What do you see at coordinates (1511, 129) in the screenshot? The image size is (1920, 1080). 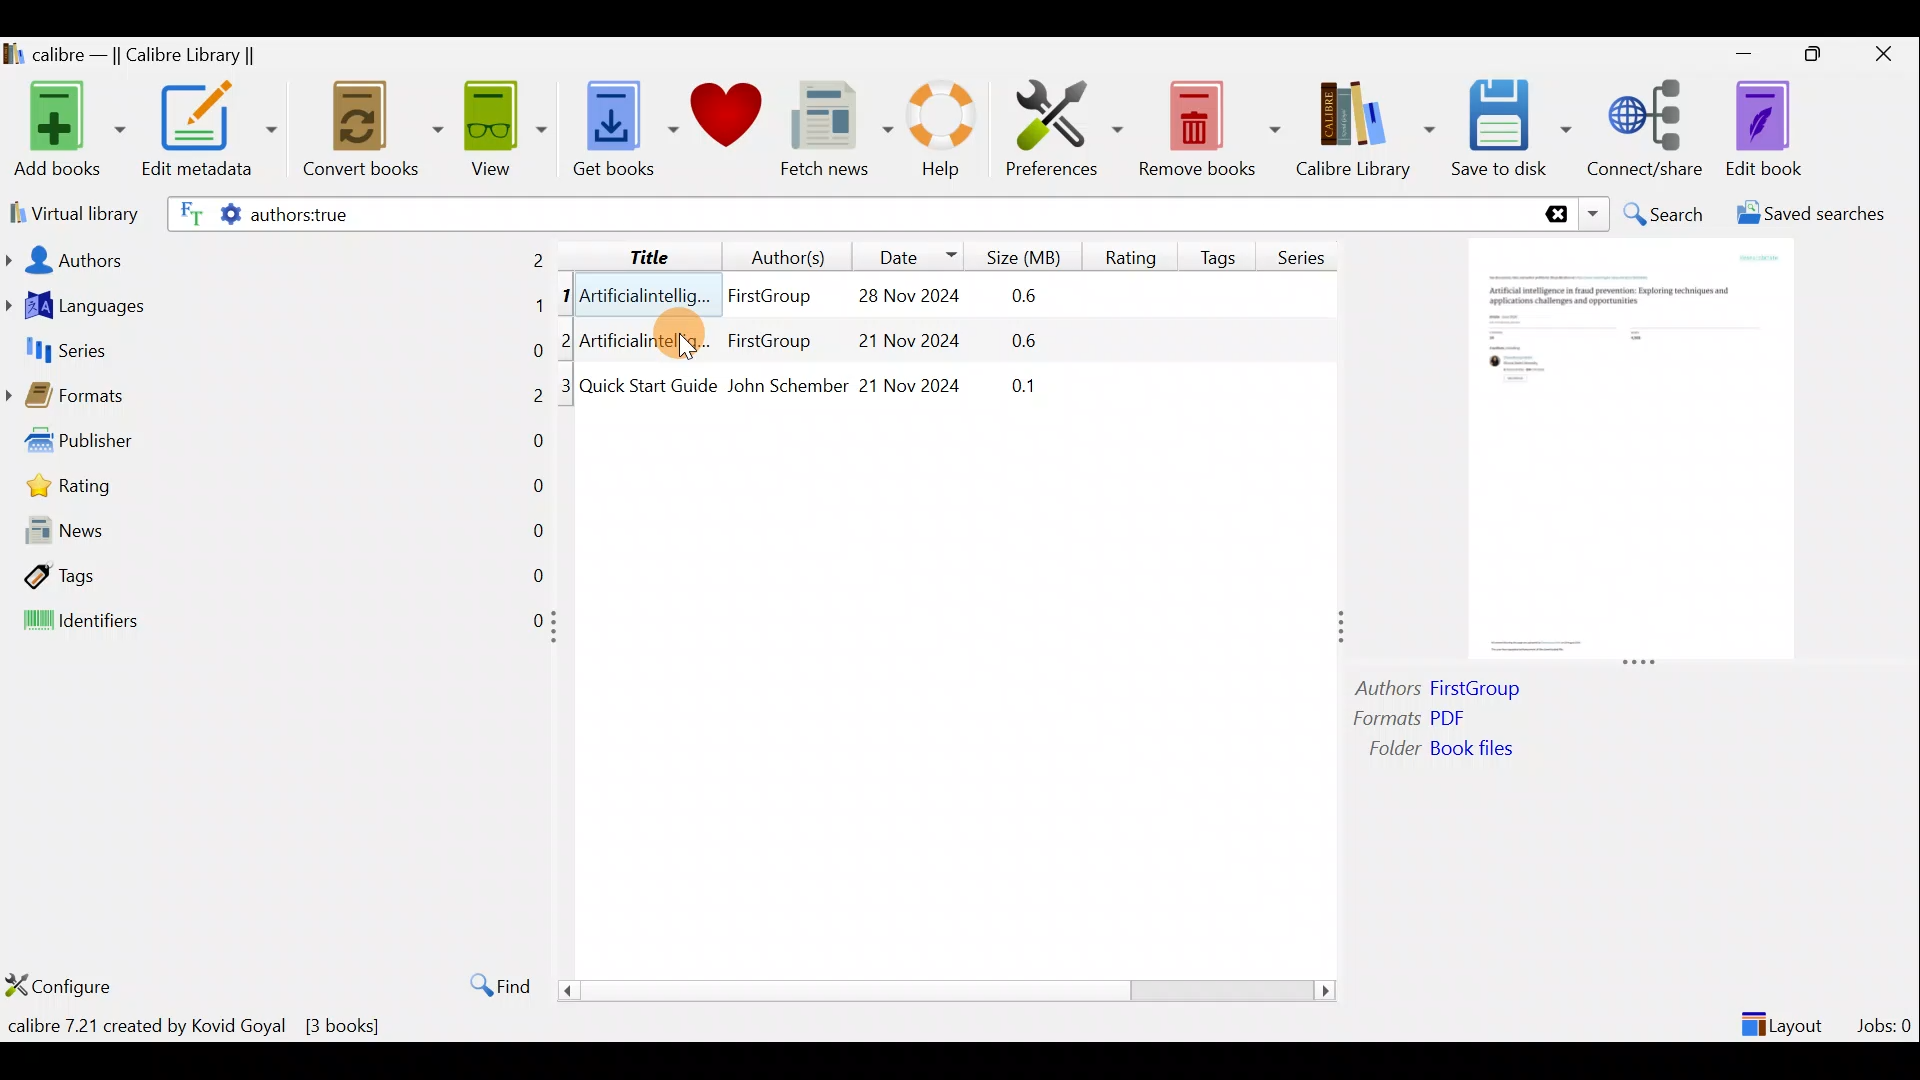 I see `Save to disk` at bounding box center [1511, 129].